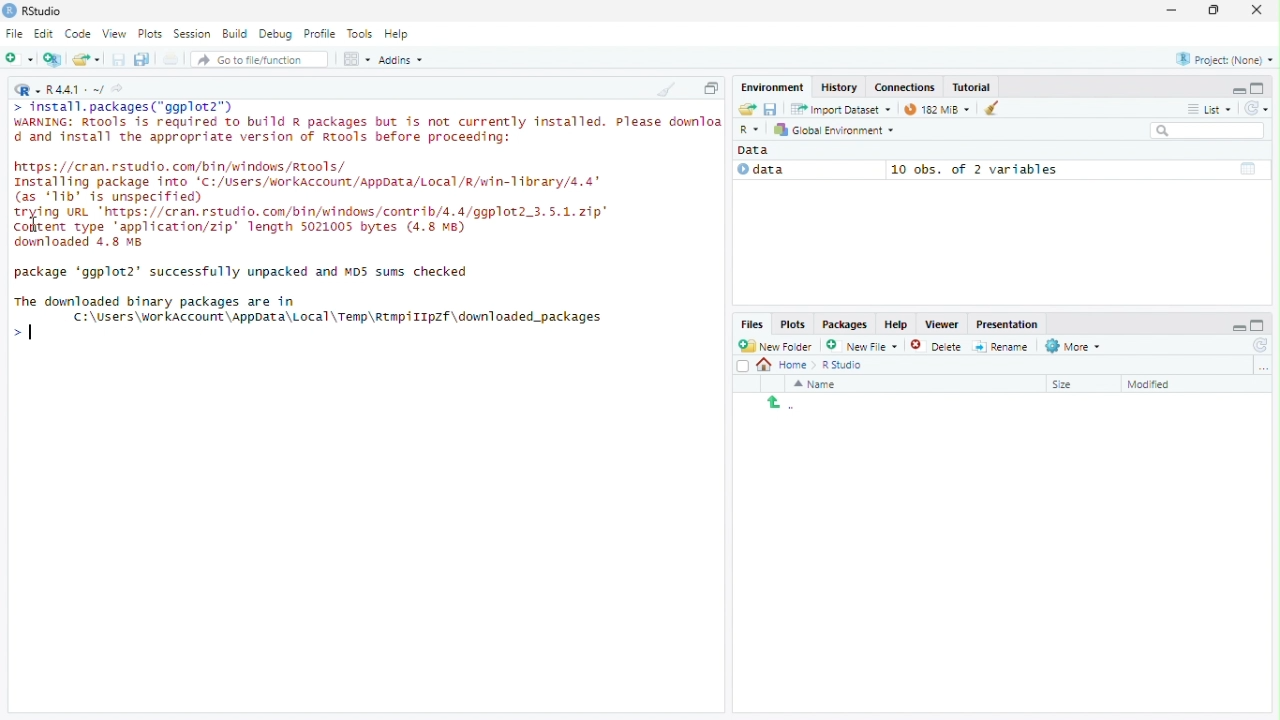 This screenshot has width=1280, height=720. Describe the element at coordinates (1164, 384) in the screenshot. I see `Sort by last modified` at that location.